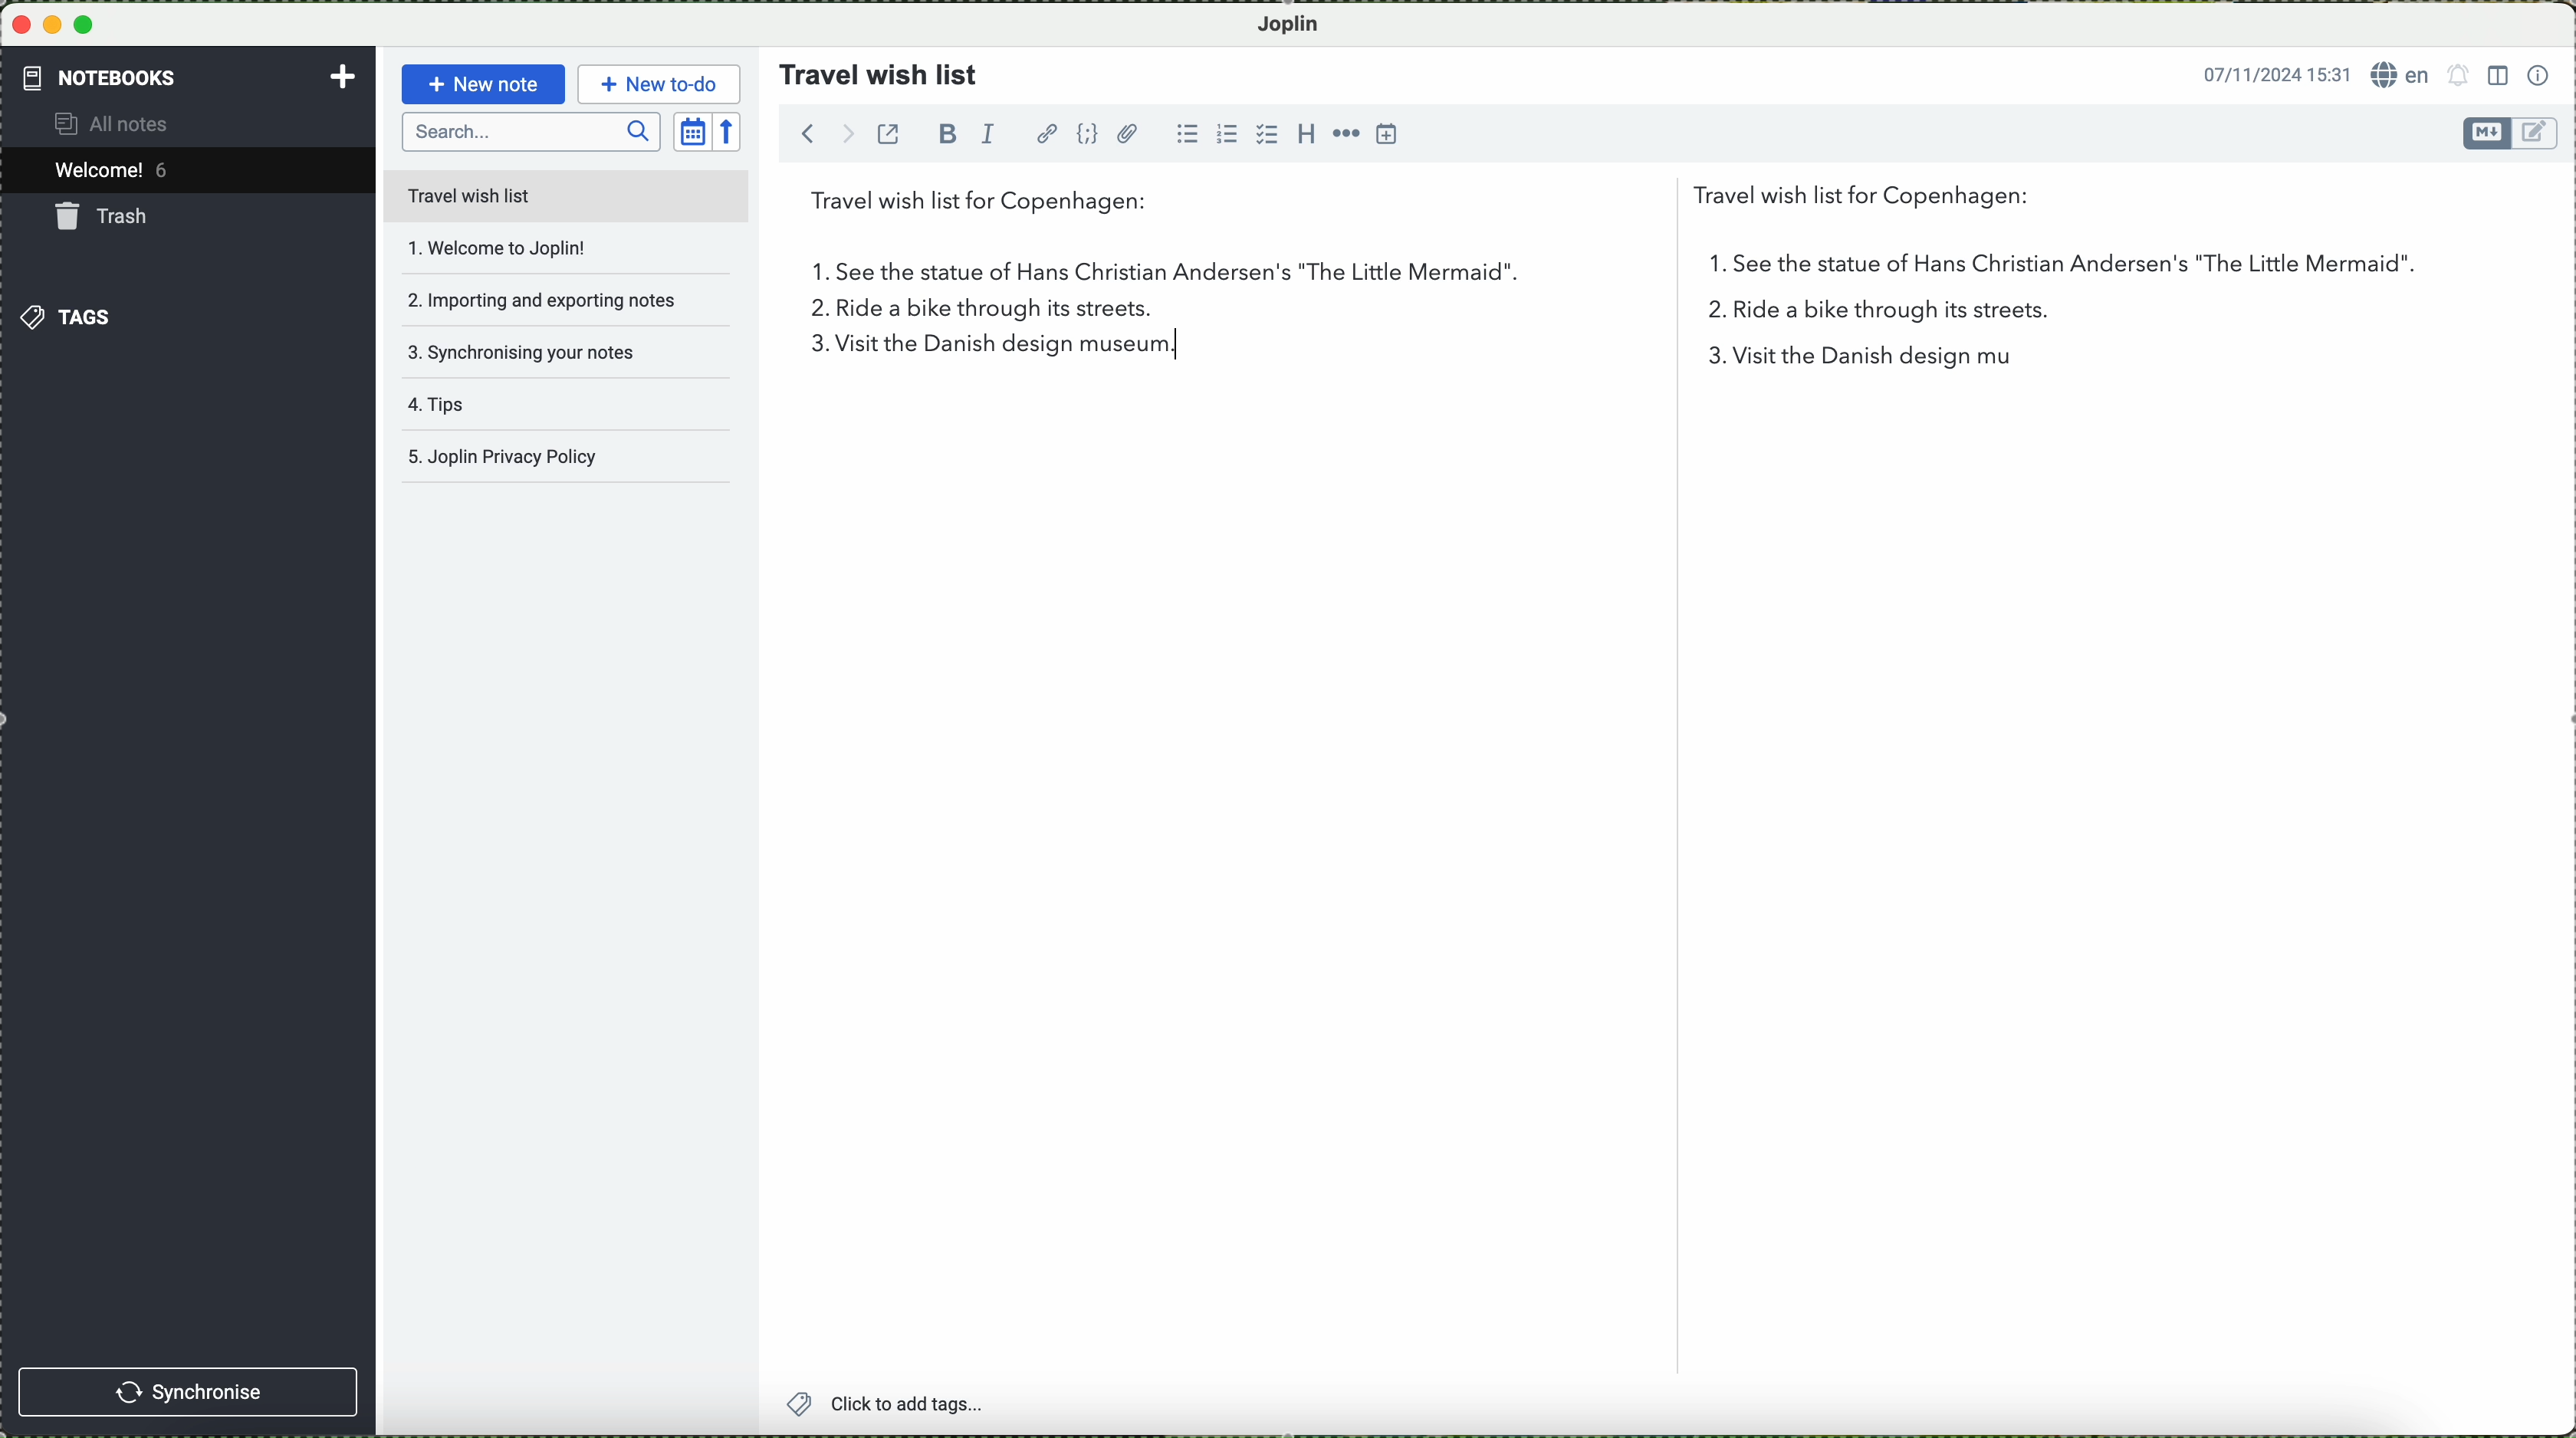 This screenshot has height=1438, width=2576. Describe the element at coordinates (1431, 357) in the screenshot. I see `visit the Danish design museum.` at that location.